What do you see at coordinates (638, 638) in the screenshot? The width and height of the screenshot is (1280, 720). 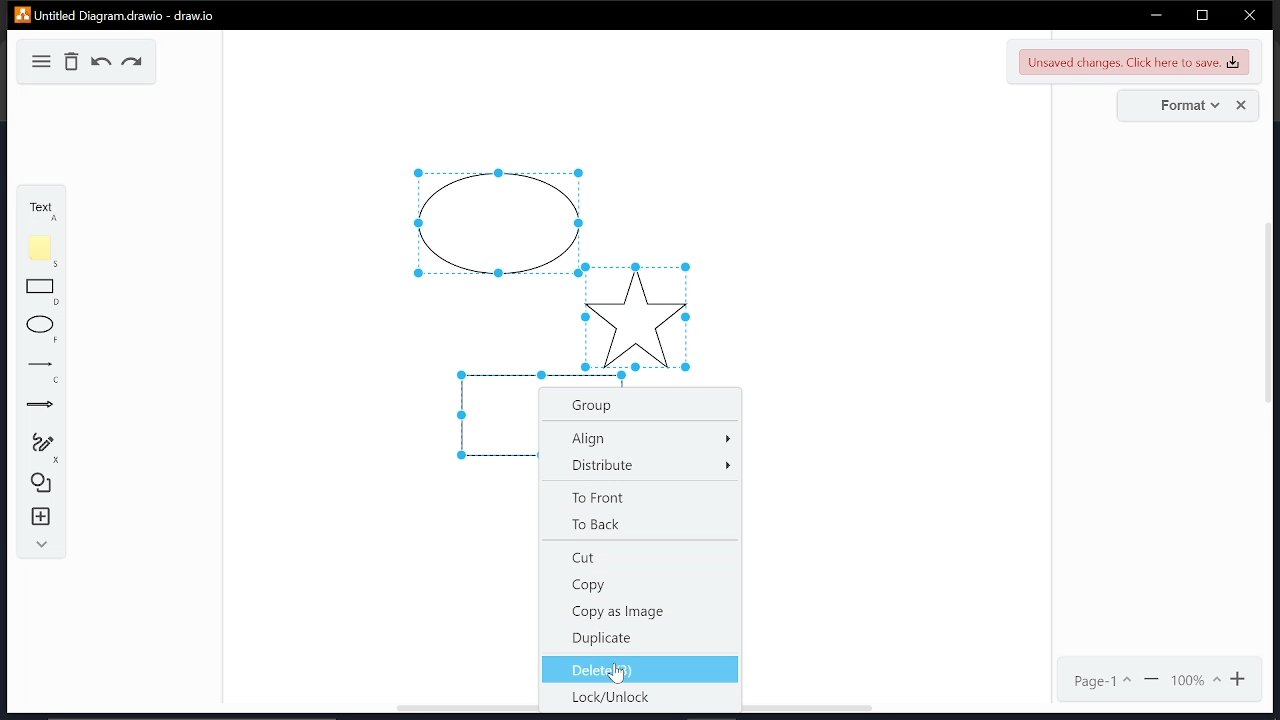 I see `duplicate` at bounding box center [638, 638].